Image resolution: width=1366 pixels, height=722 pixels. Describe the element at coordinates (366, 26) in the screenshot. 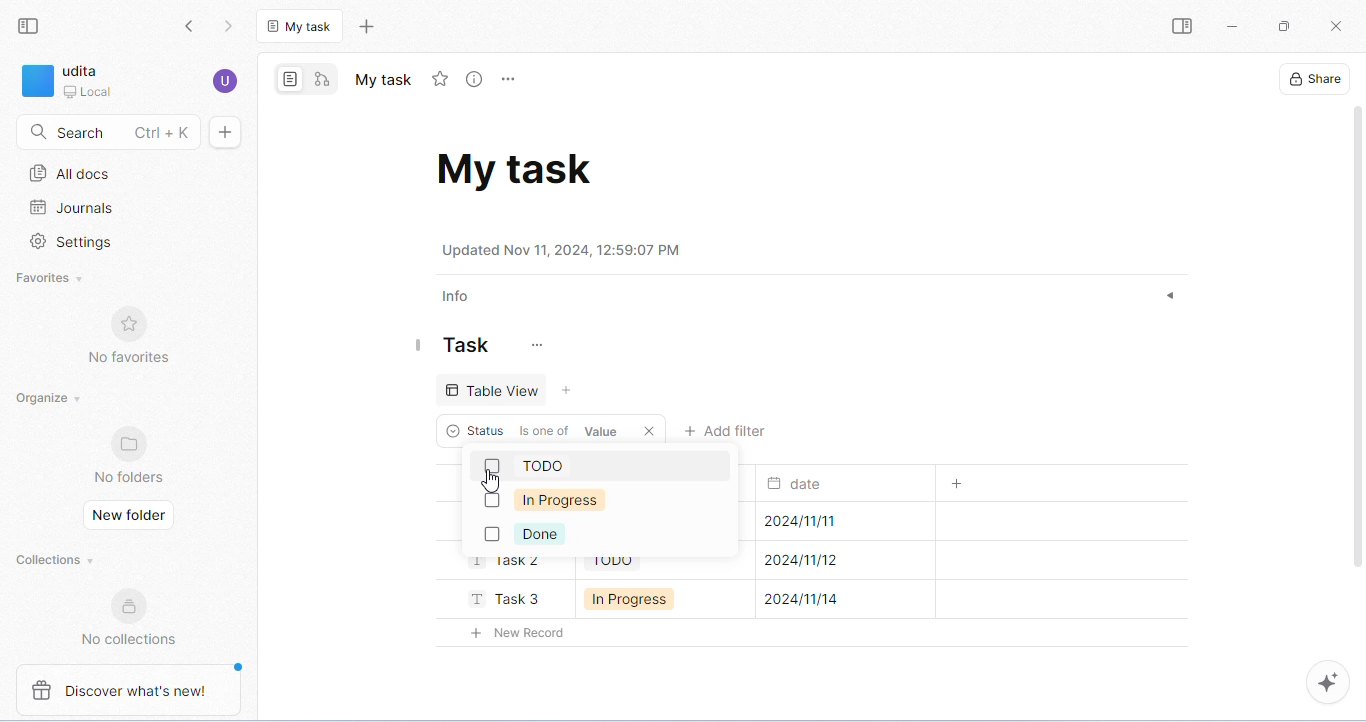

I see `new tab` at that location.